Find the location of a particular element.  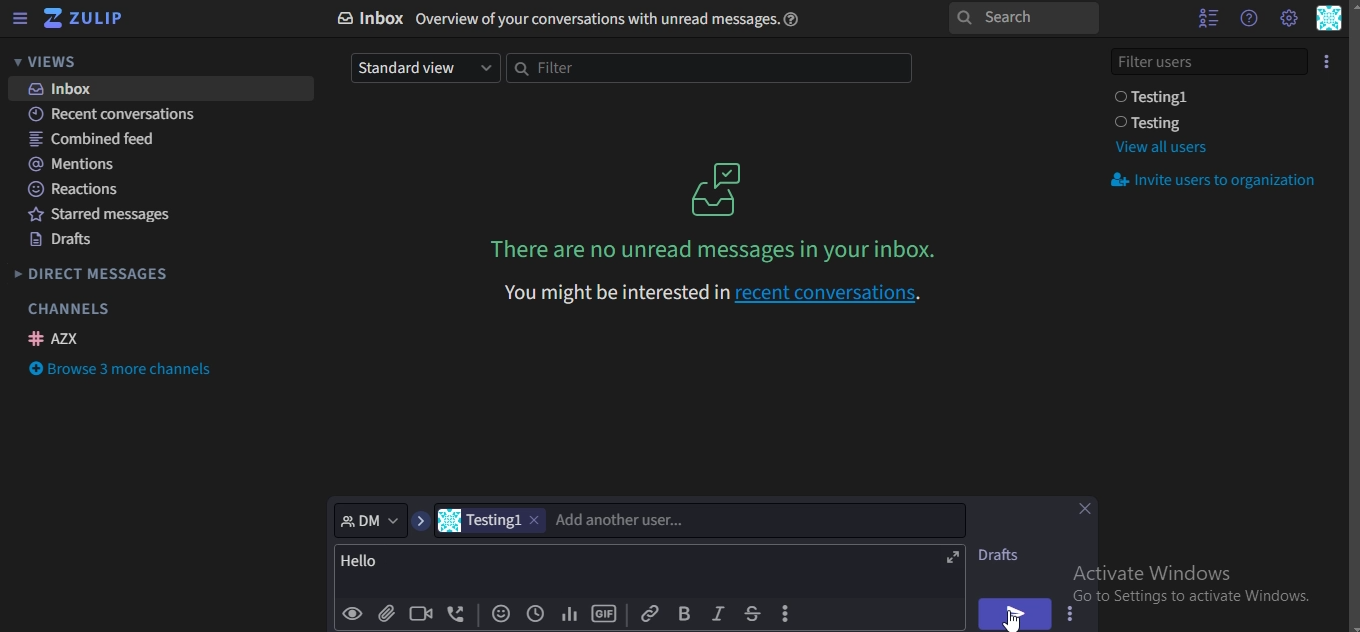

draft is located at coordinates (1005, 555).